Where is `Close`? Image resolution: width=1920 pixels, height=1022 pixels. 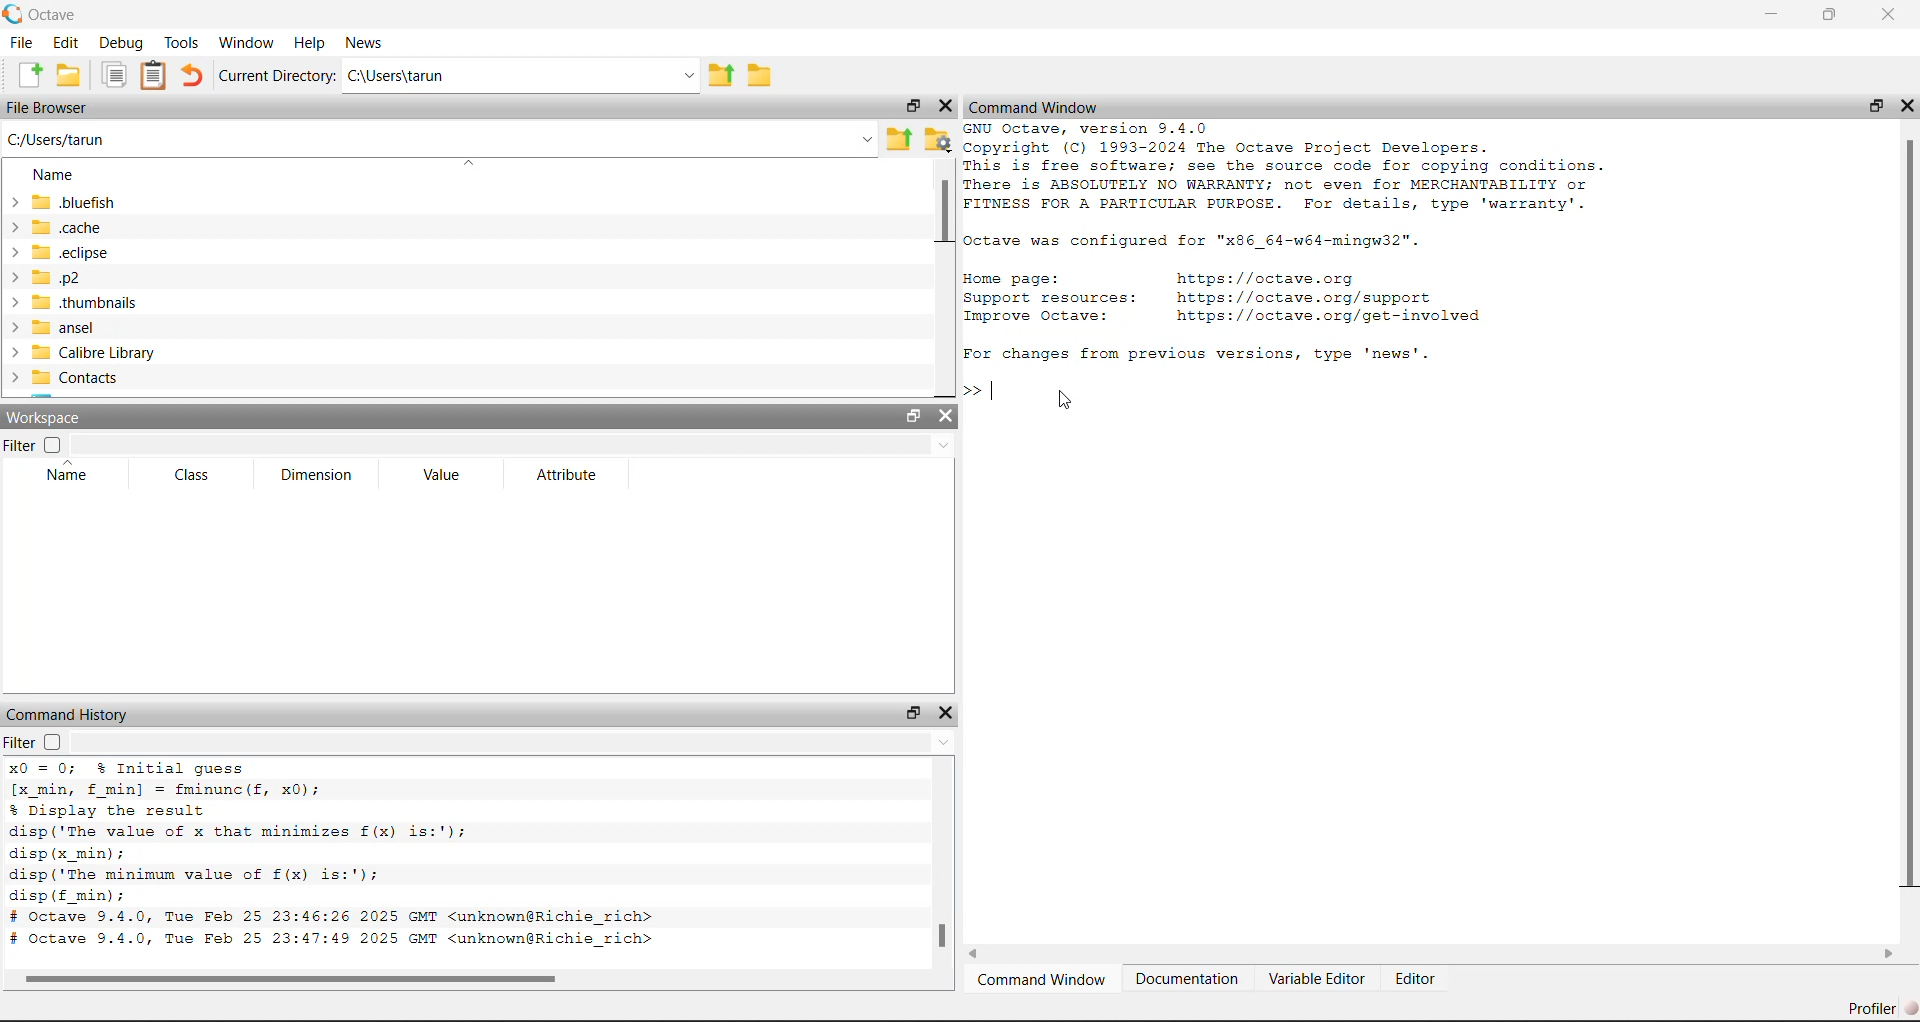
Close is located at coordinates (953, 712).